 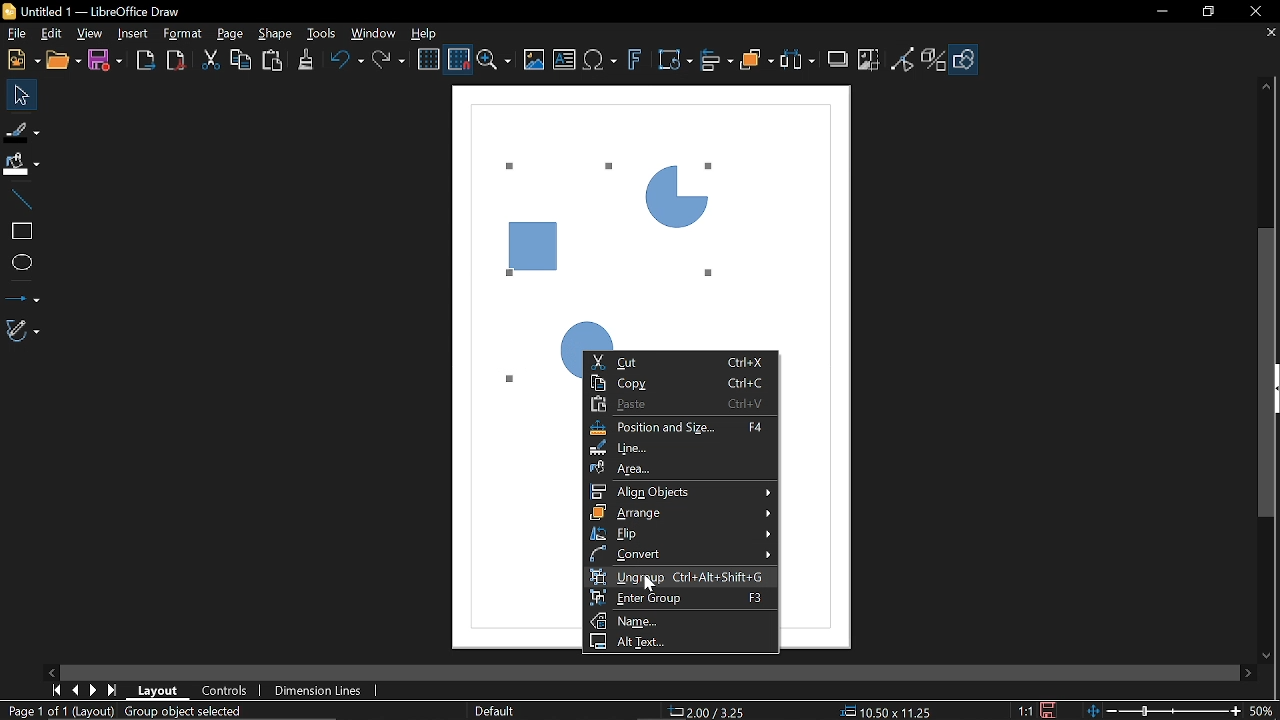 I want to click on Move down, so click(x=1266, y=658).